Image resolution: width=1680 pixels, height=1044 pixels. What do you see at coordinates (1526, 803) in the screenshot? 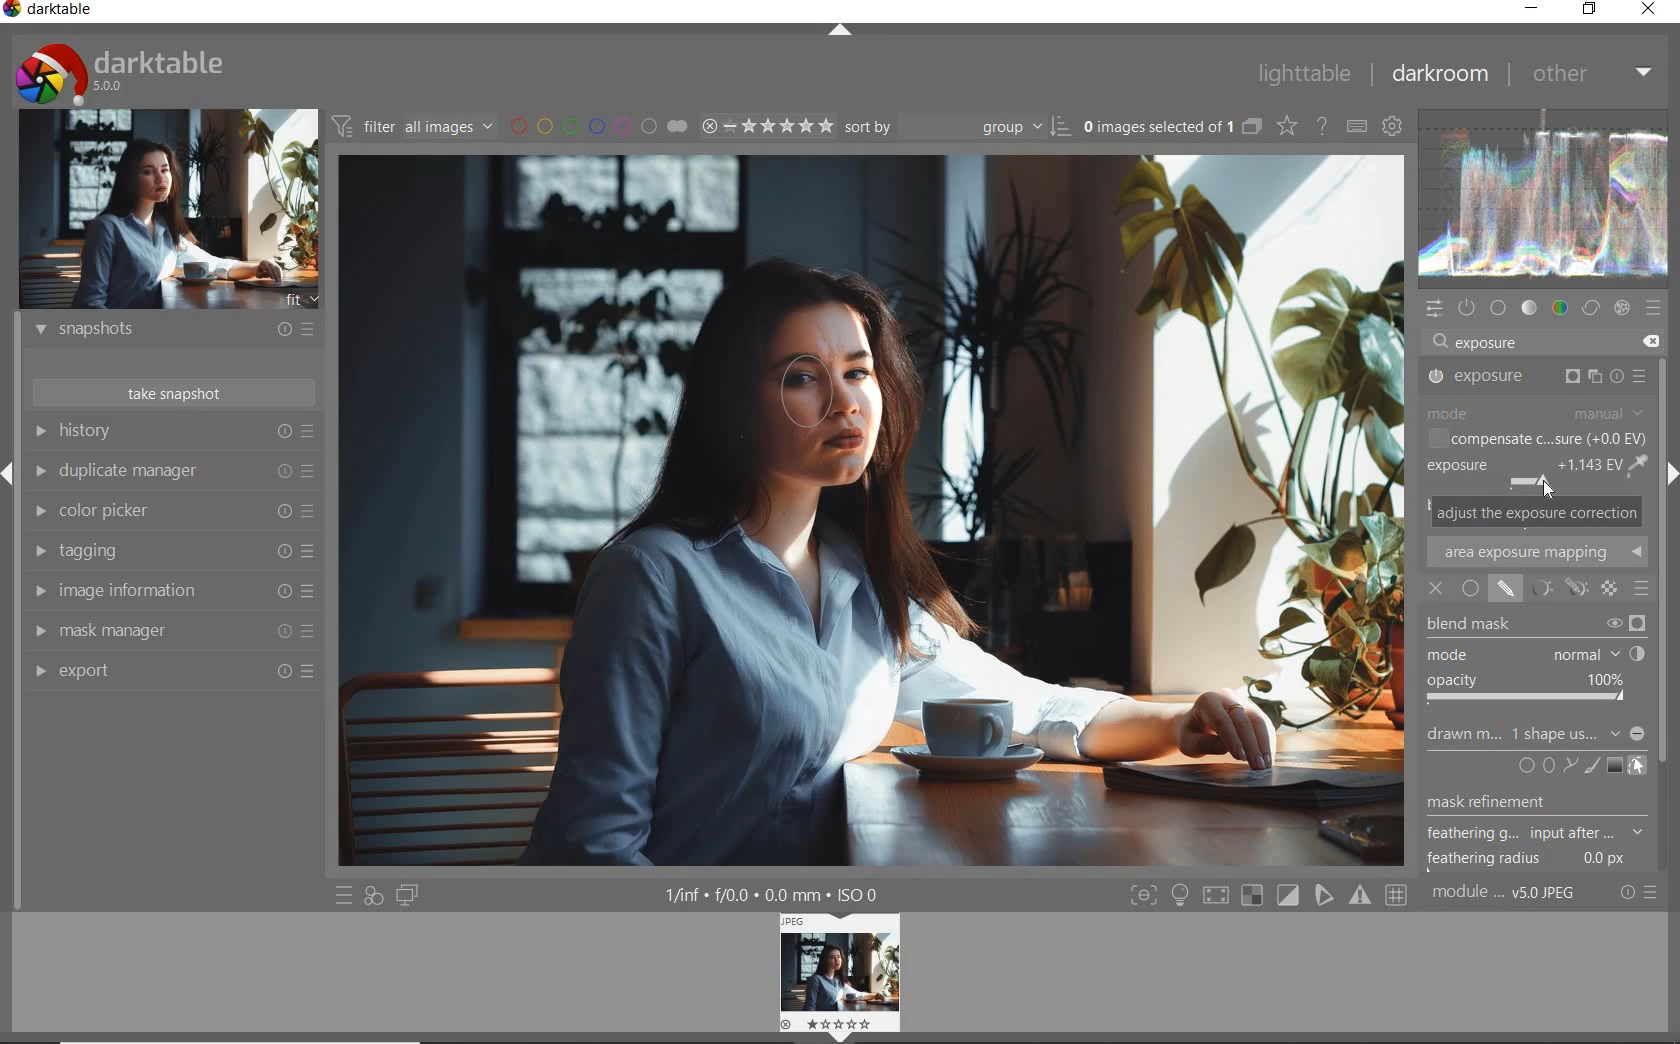
I see `mask refinement` at bounding box center [1526, 803].